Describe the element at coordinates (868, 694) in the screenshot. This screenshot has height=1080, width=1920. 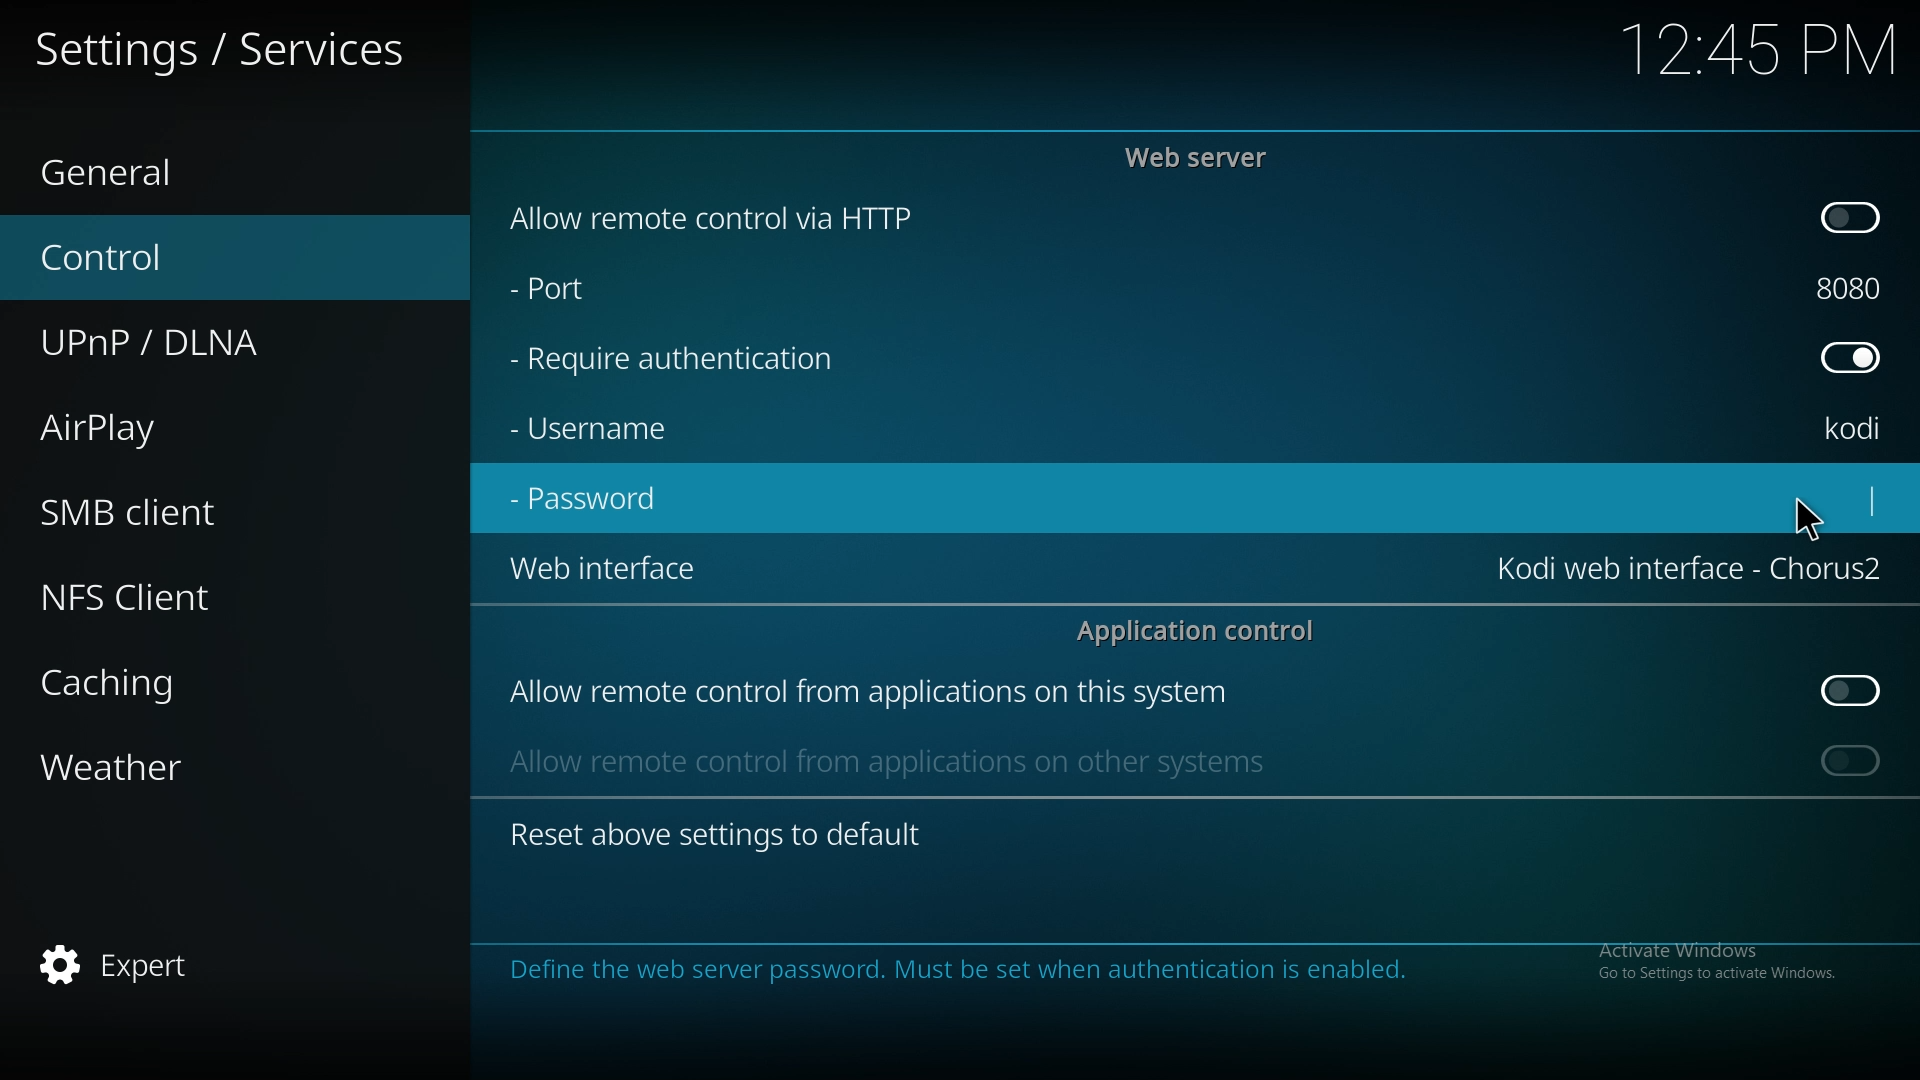
I see `allow remote control` at that location.